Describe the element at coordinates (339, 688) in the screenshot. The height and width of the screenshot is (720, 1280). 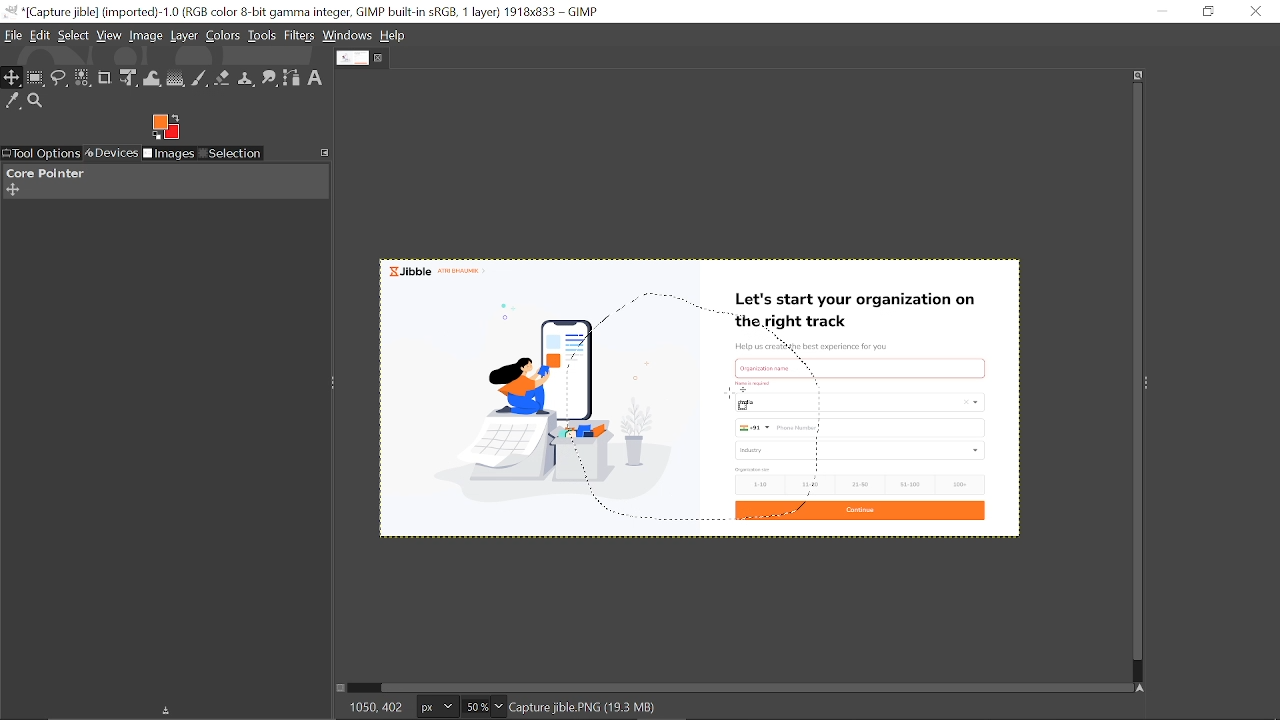
I see `Toggle quick mask on/off` at that location.